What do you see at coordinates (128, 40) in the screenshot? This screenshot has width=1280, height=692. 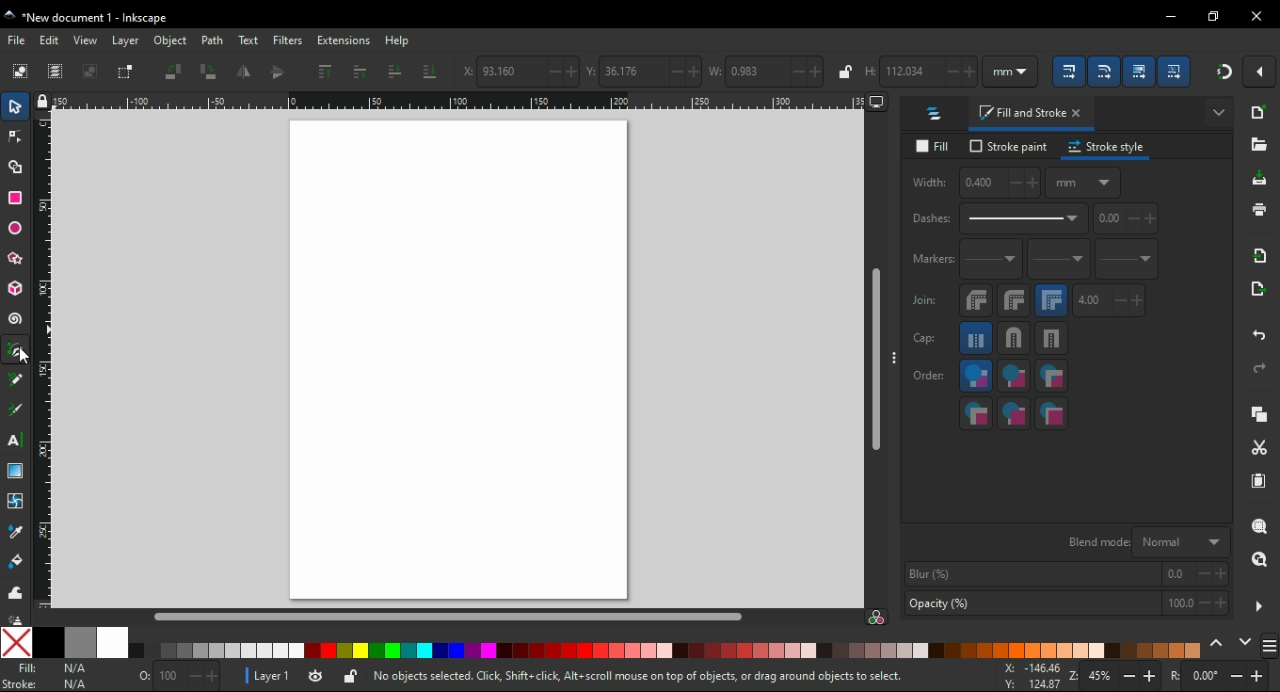 I see `layer` at bounding box center [128, 40].